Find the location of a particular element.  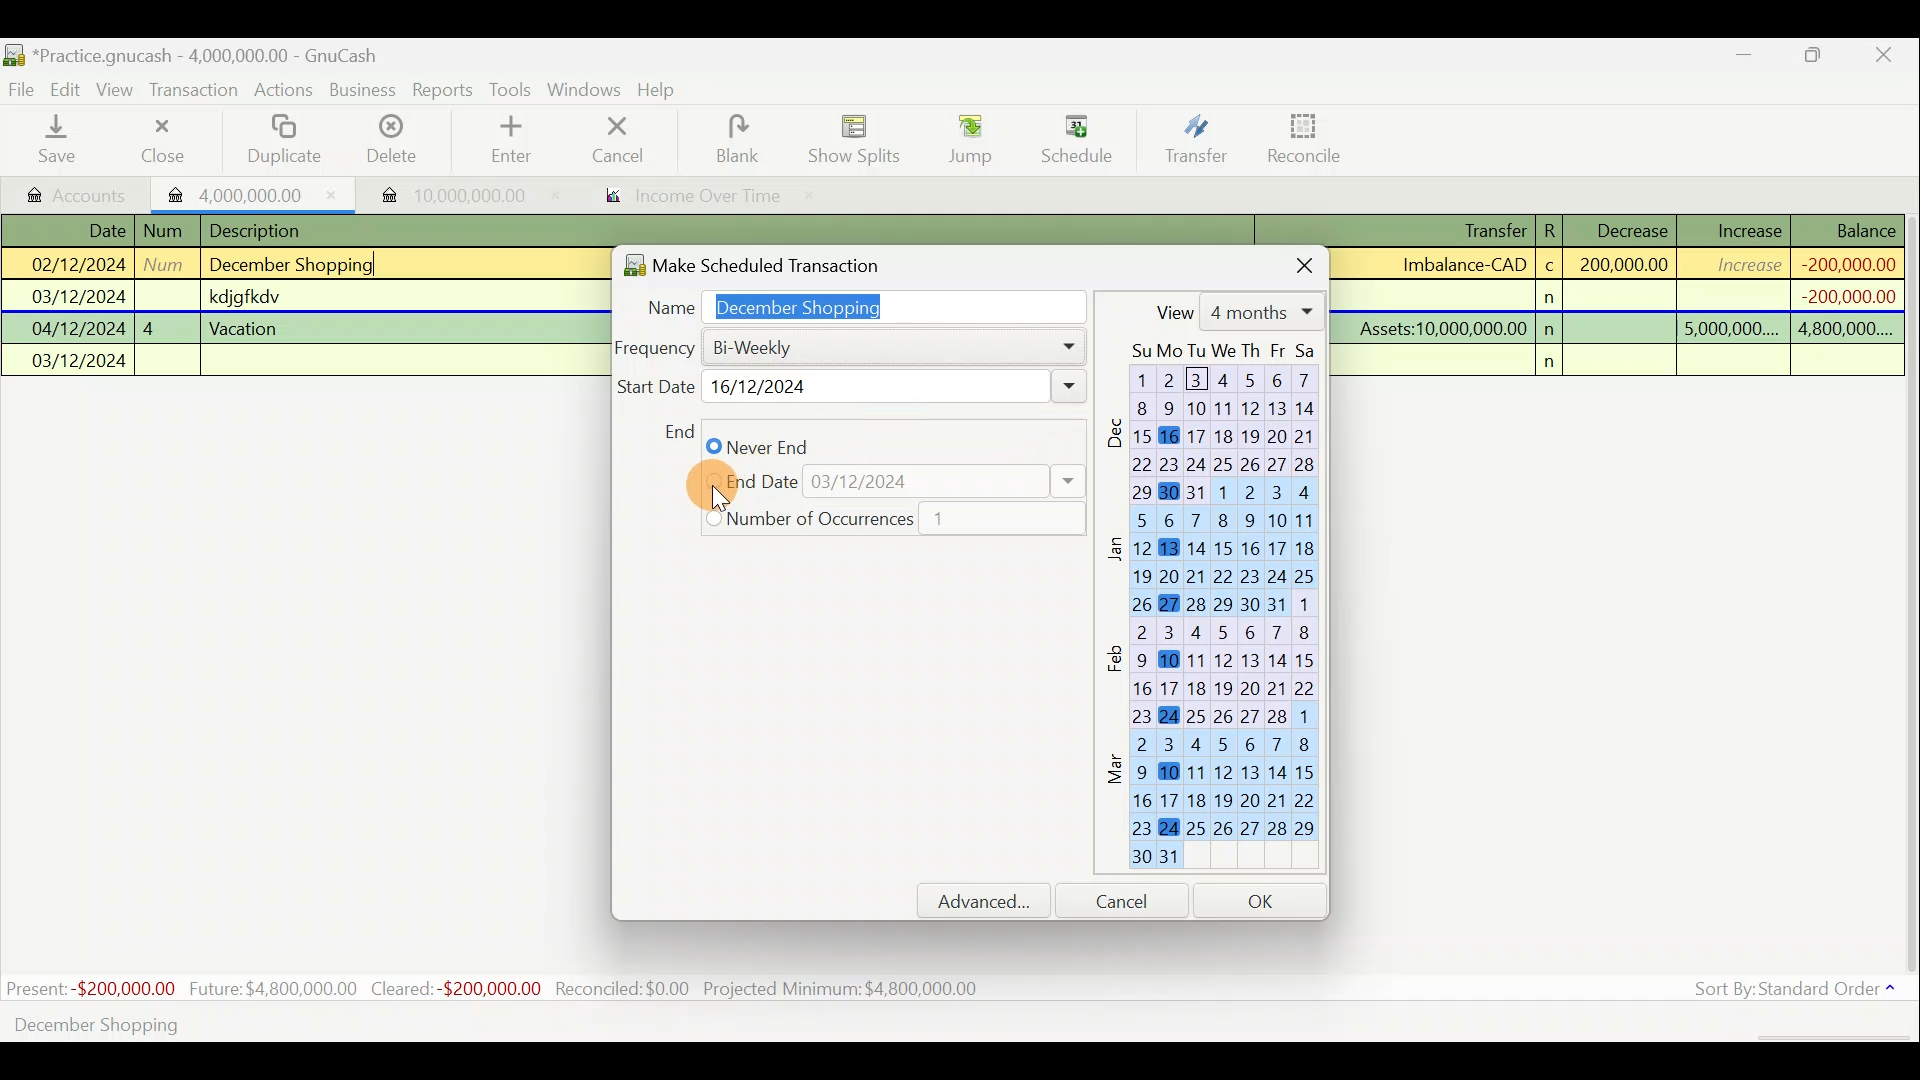

File is located at coordinates (23, 90).